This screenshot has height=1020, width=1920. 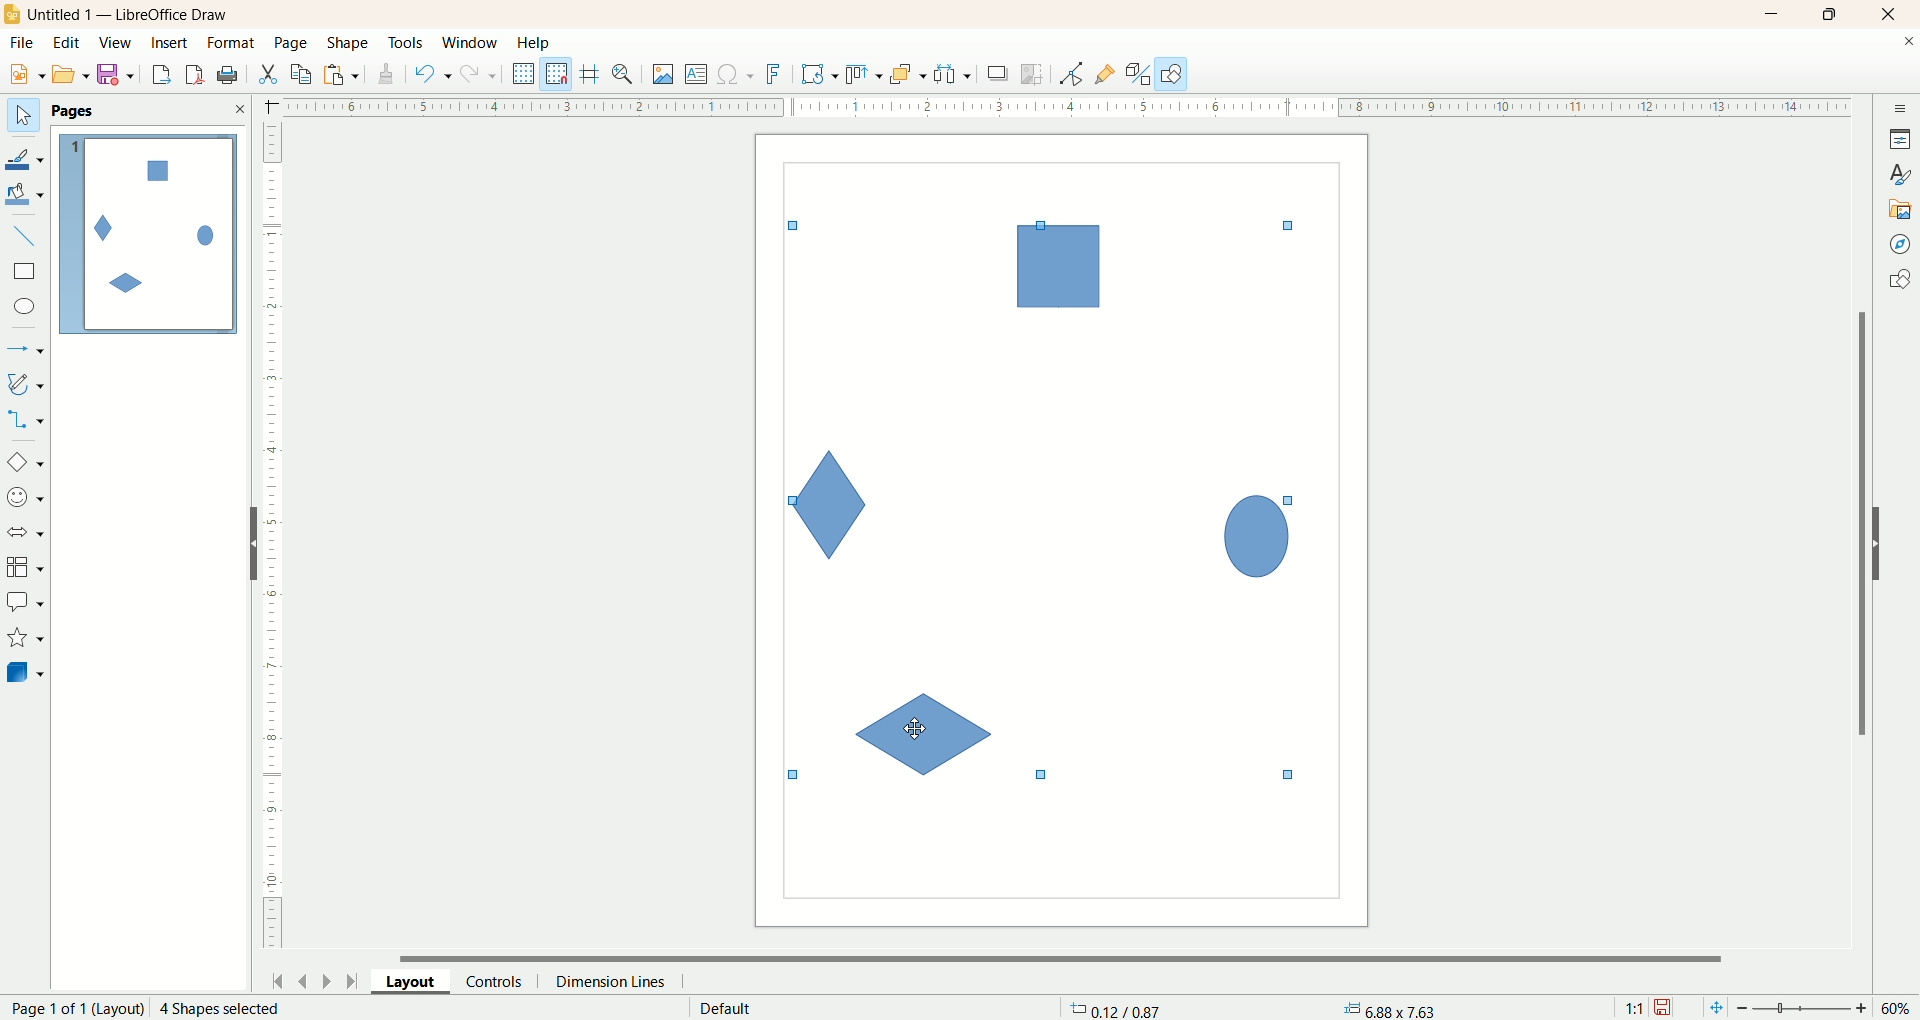 What do you see at coordinates (71, 74) in the screenshot?
I see `open` at bounding box center [71, 74].